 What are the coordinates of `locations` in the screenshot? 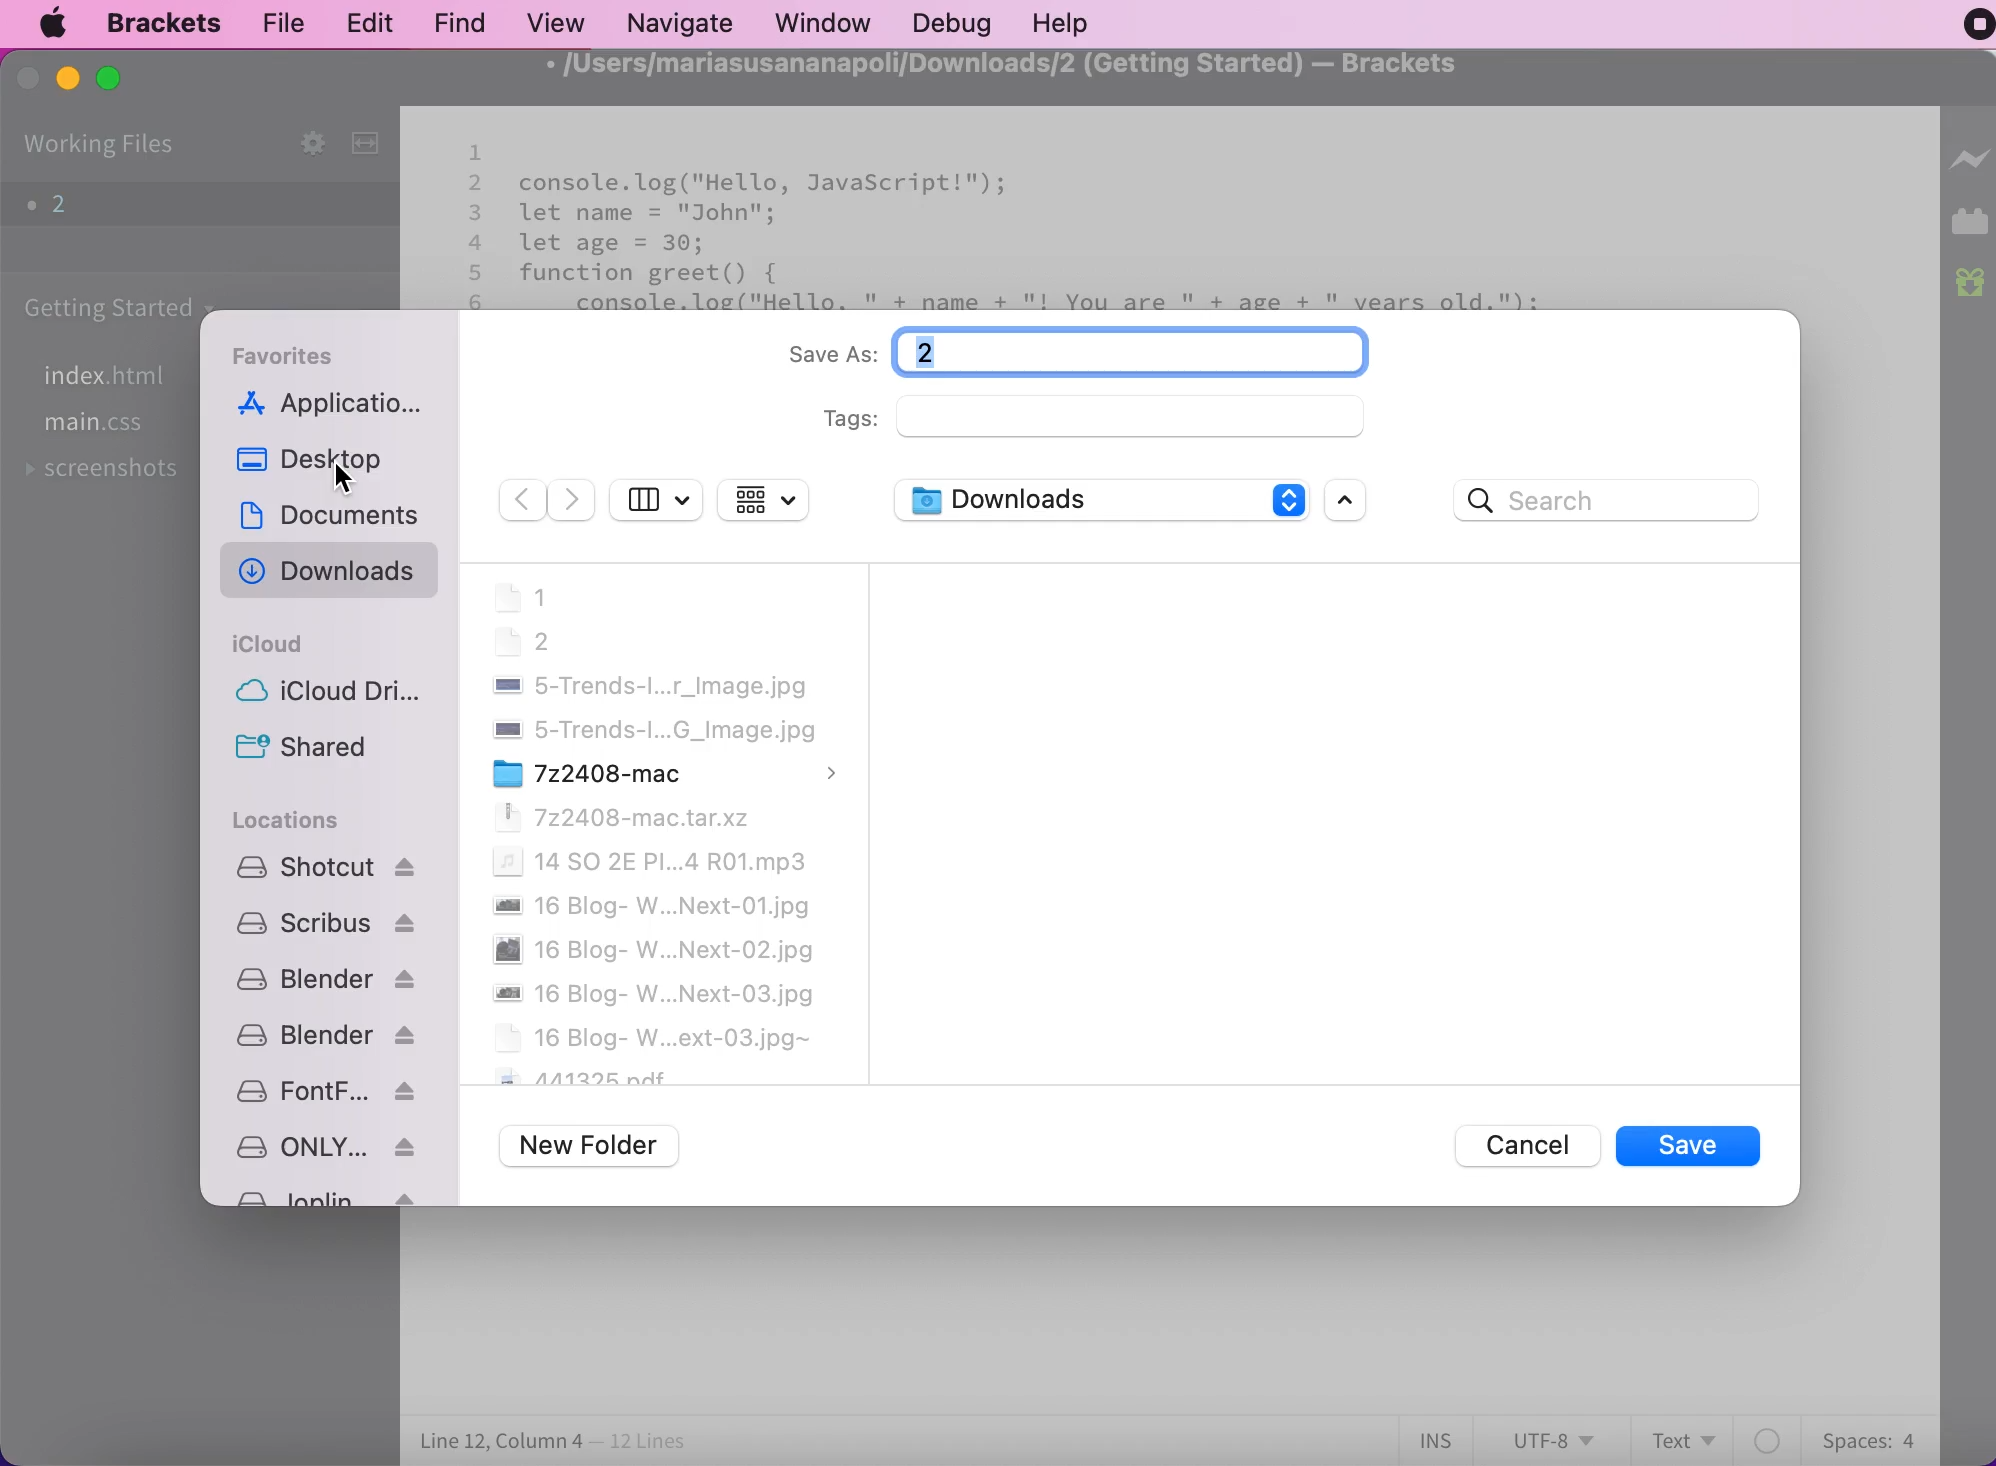 It's located at (291, 822).